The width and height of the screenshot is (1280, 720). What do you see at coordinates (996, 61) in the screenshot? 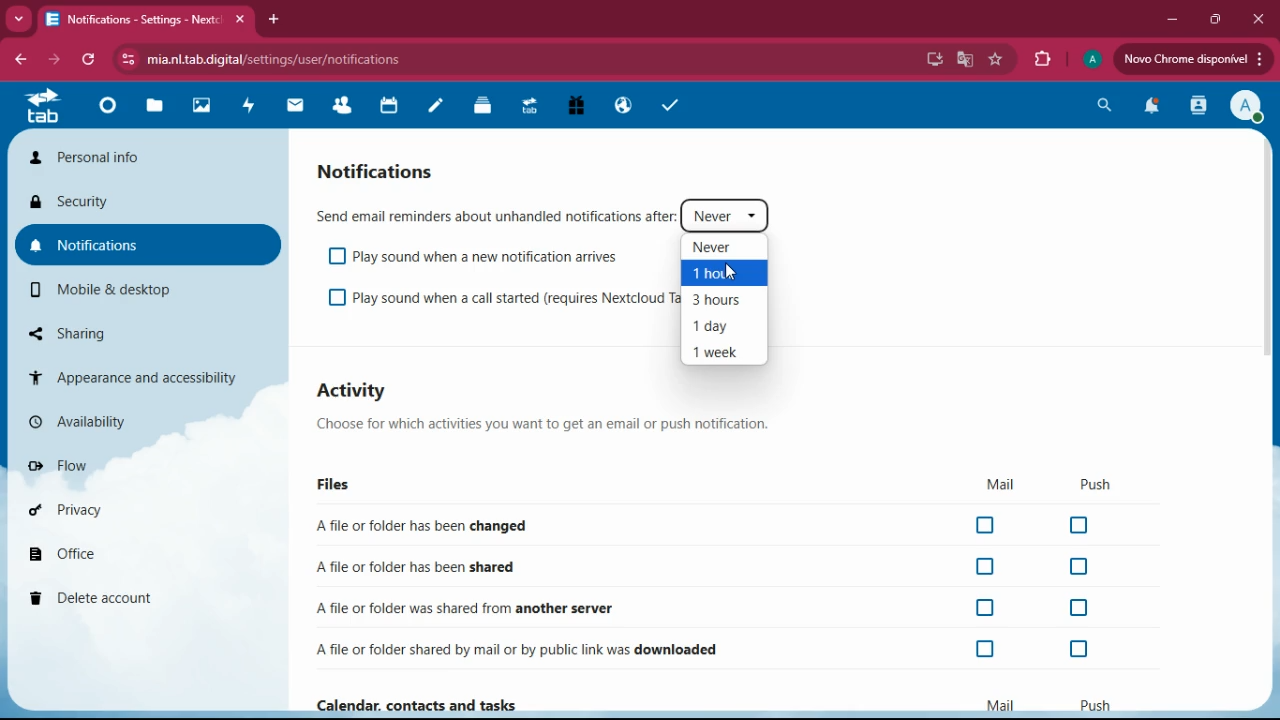
I see `favorite` at bounding box center [996, 61].